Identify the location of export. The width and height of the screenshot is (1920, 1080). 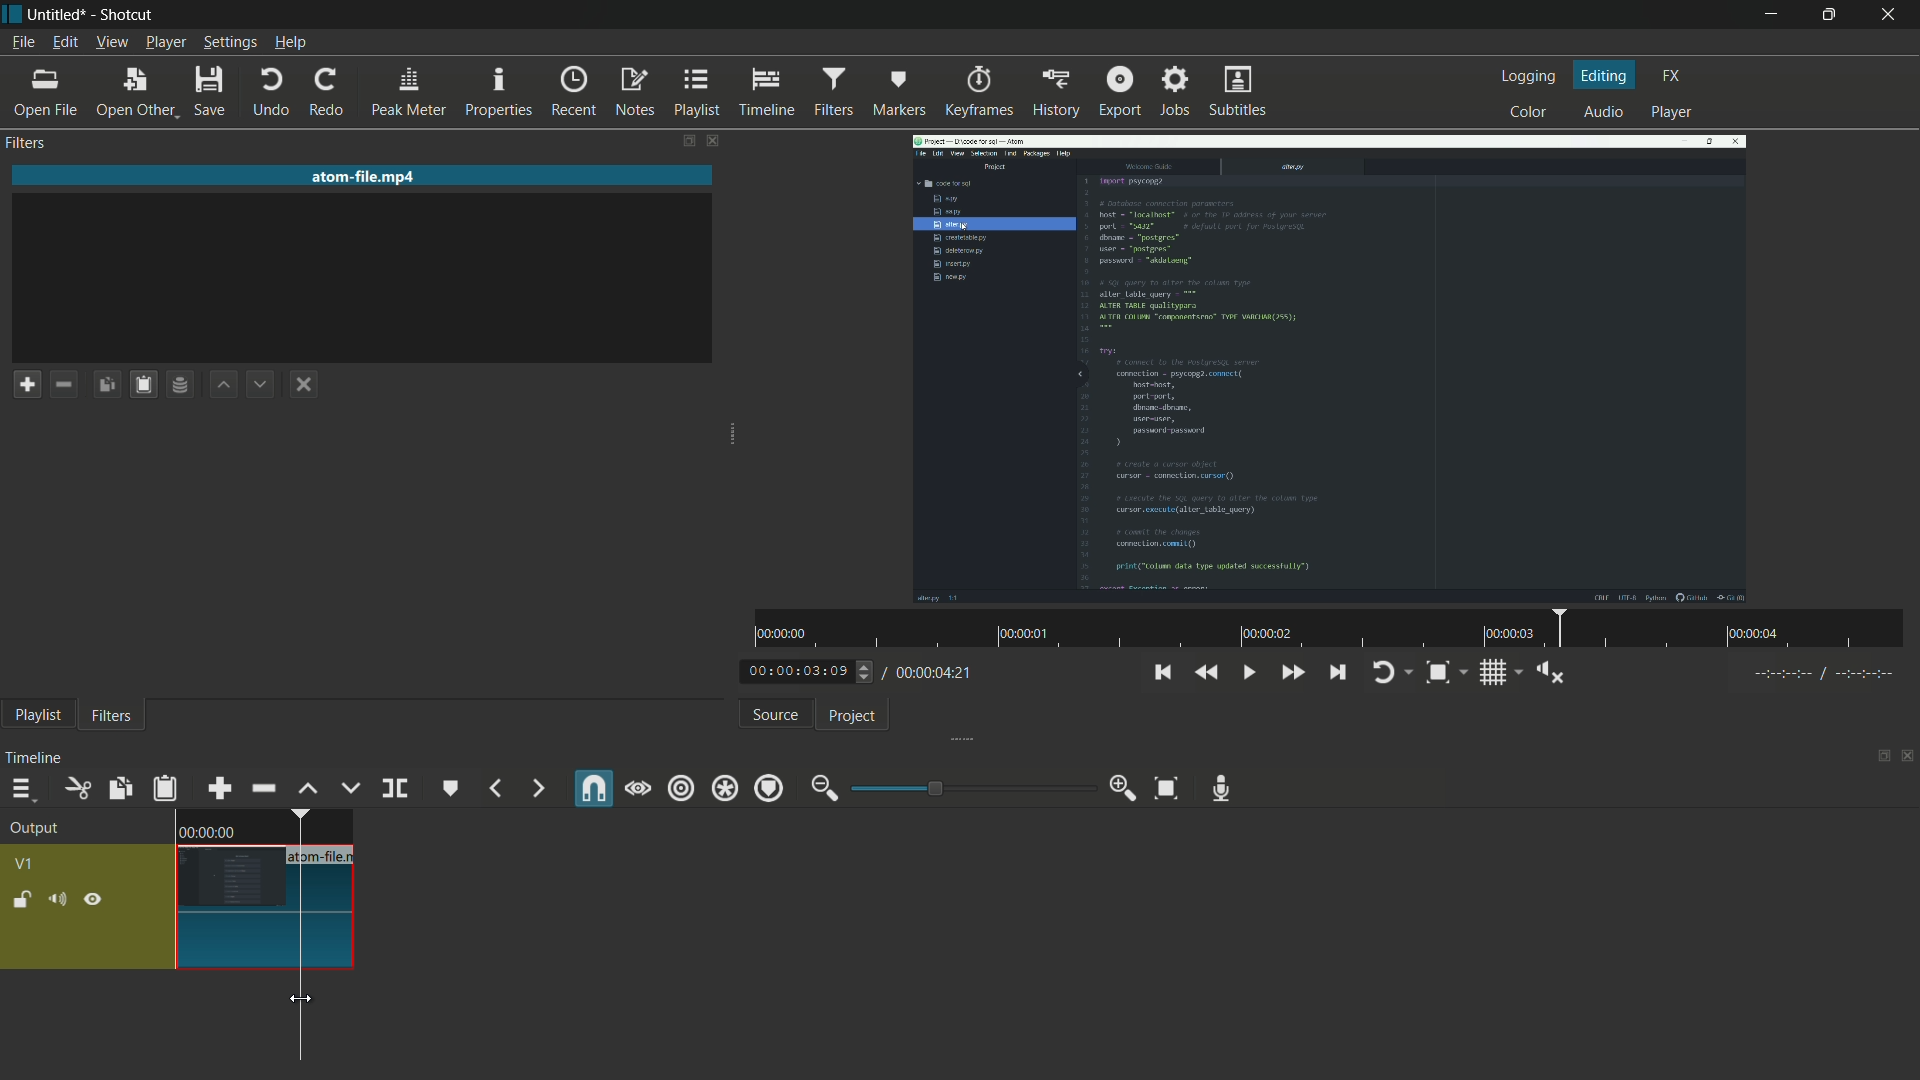
(1119, 93).